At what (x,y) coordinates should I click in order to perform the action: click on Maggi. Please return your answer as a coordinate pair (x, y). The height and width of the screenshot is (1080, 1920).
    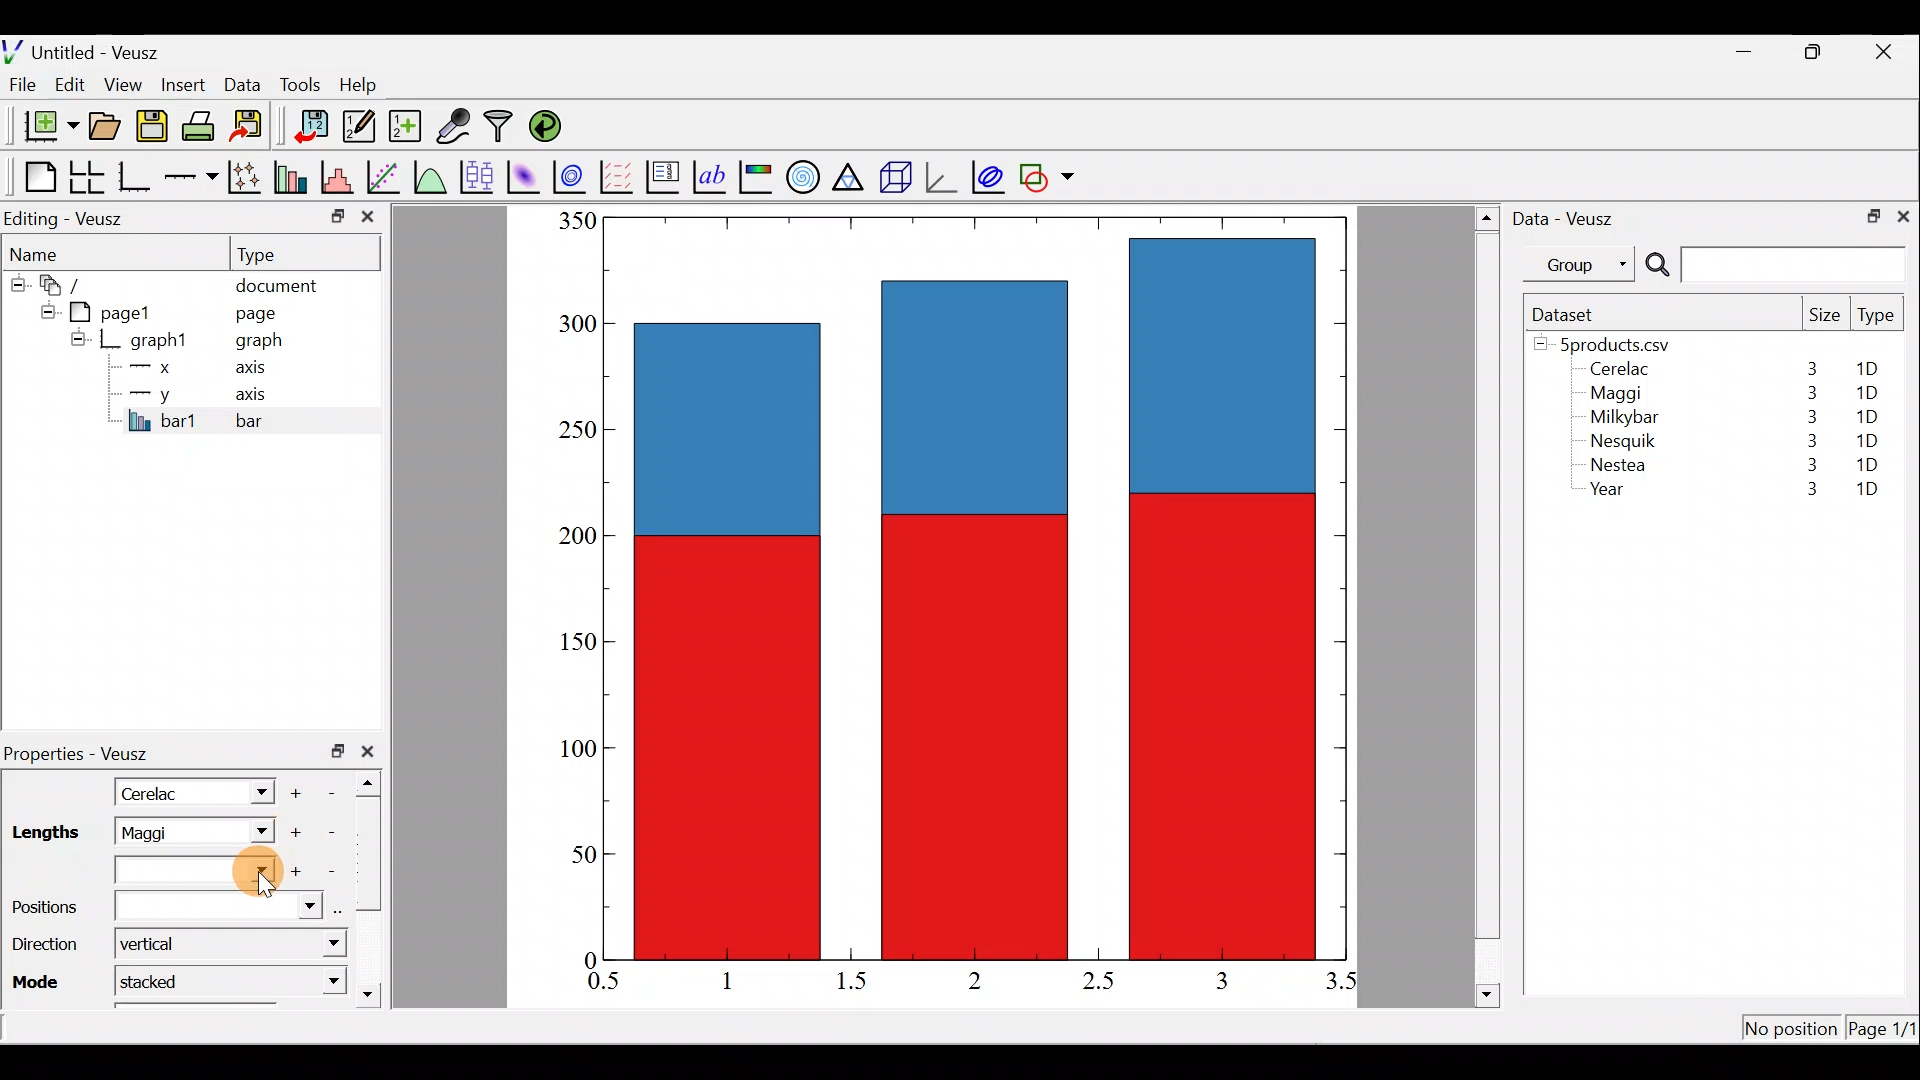
    Looking at the image, I should click on (1618, 396).